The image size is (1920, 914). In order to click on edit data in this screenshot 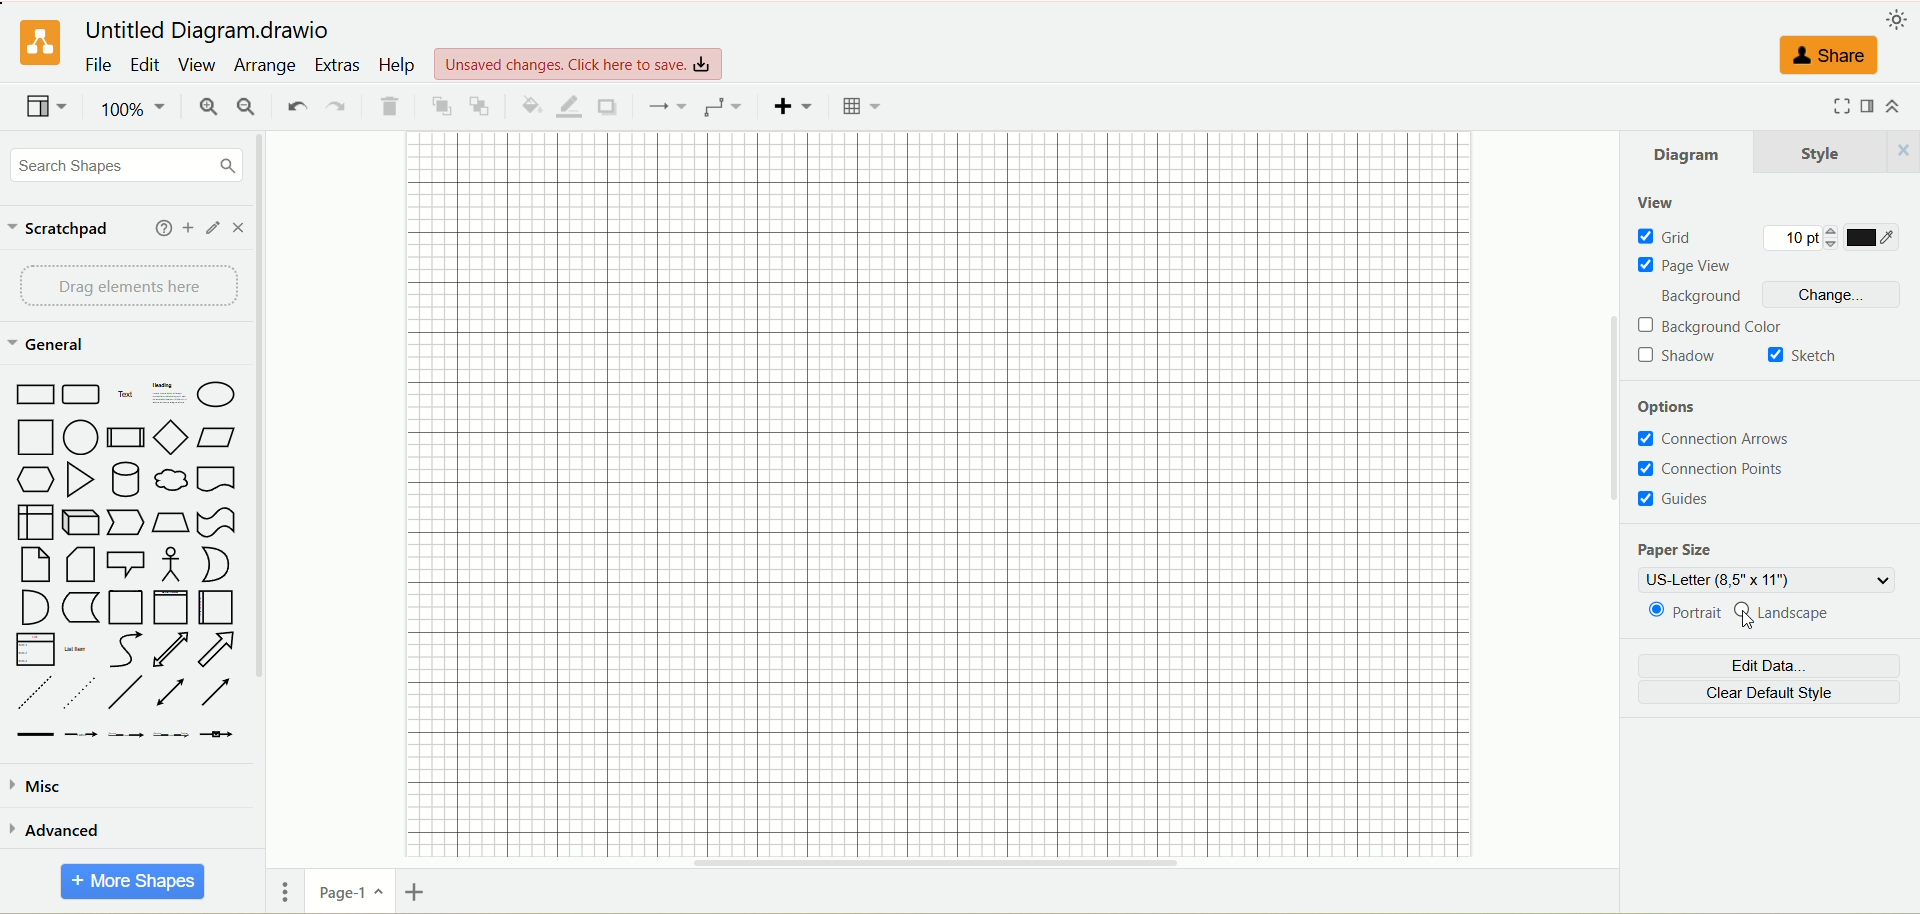, I will do `click(1769, 666)`.